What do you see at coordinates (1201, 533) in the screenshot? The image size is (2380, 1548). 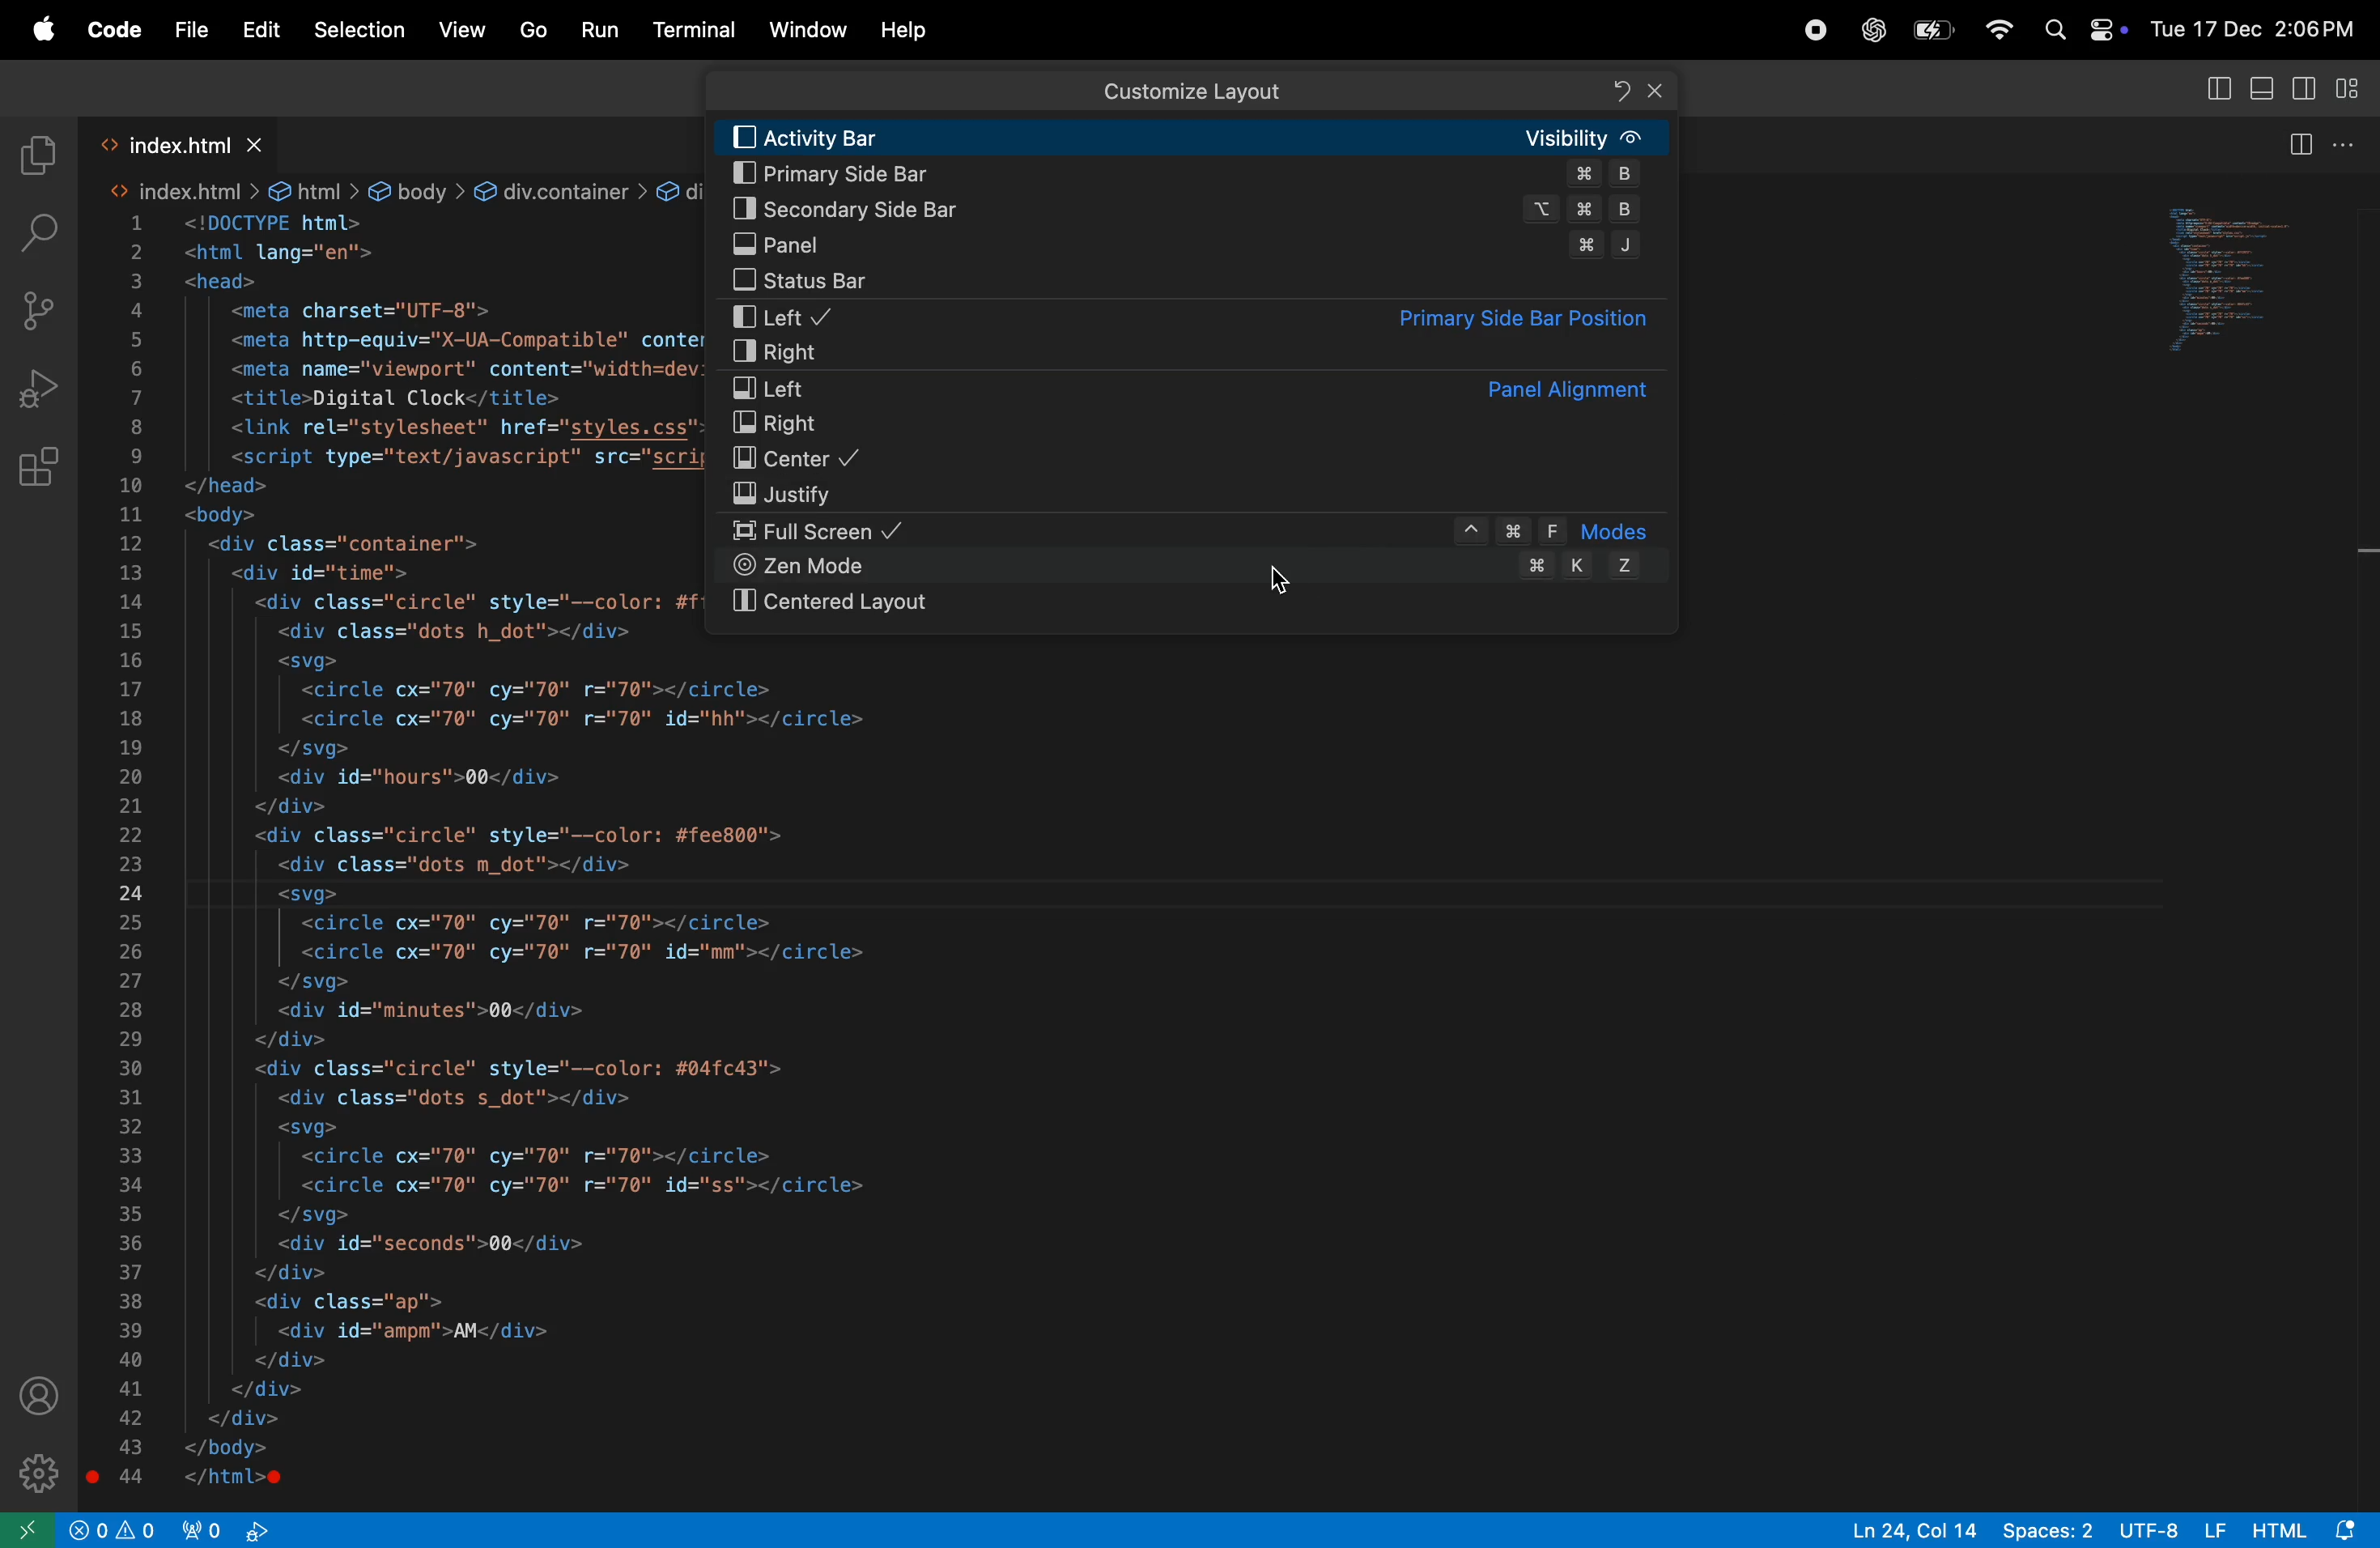 I see `full screen` at bounding box center [1201, 533].